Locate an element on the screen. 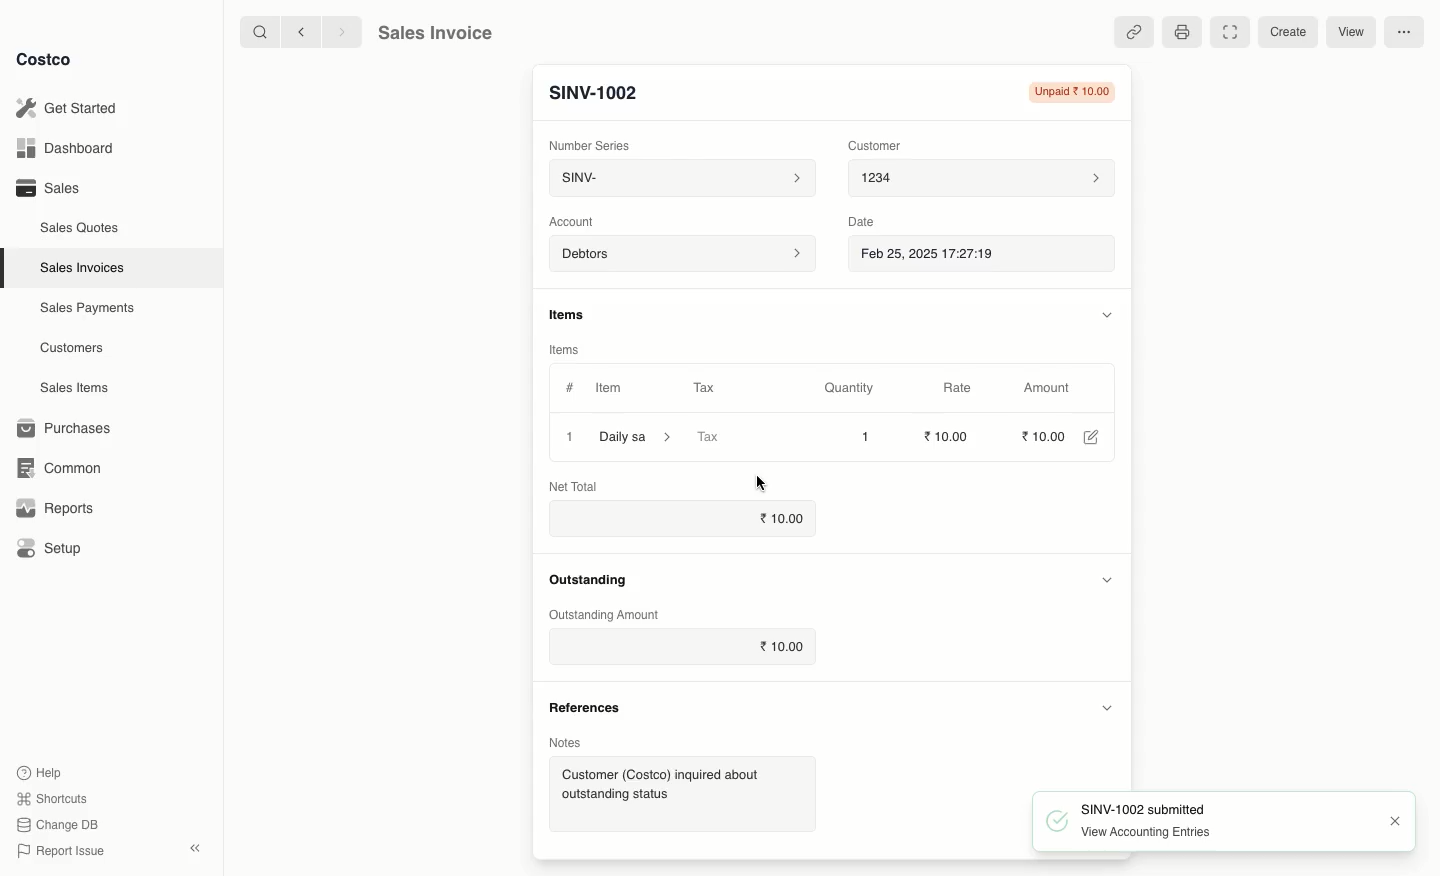 This screenshot has height=876, width=1440. Customer is located at coordinates (876, 147).